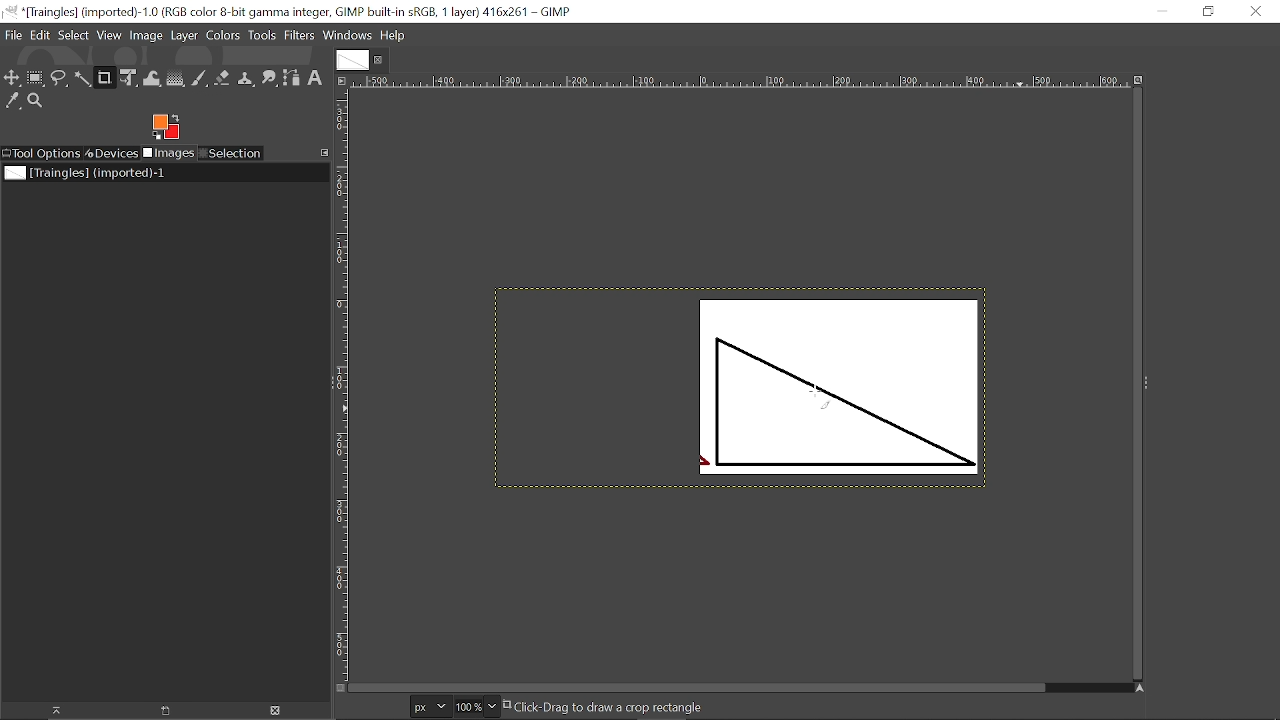 The image size is (1280, 720). I want to click on Selection tool, so click(231, 153).